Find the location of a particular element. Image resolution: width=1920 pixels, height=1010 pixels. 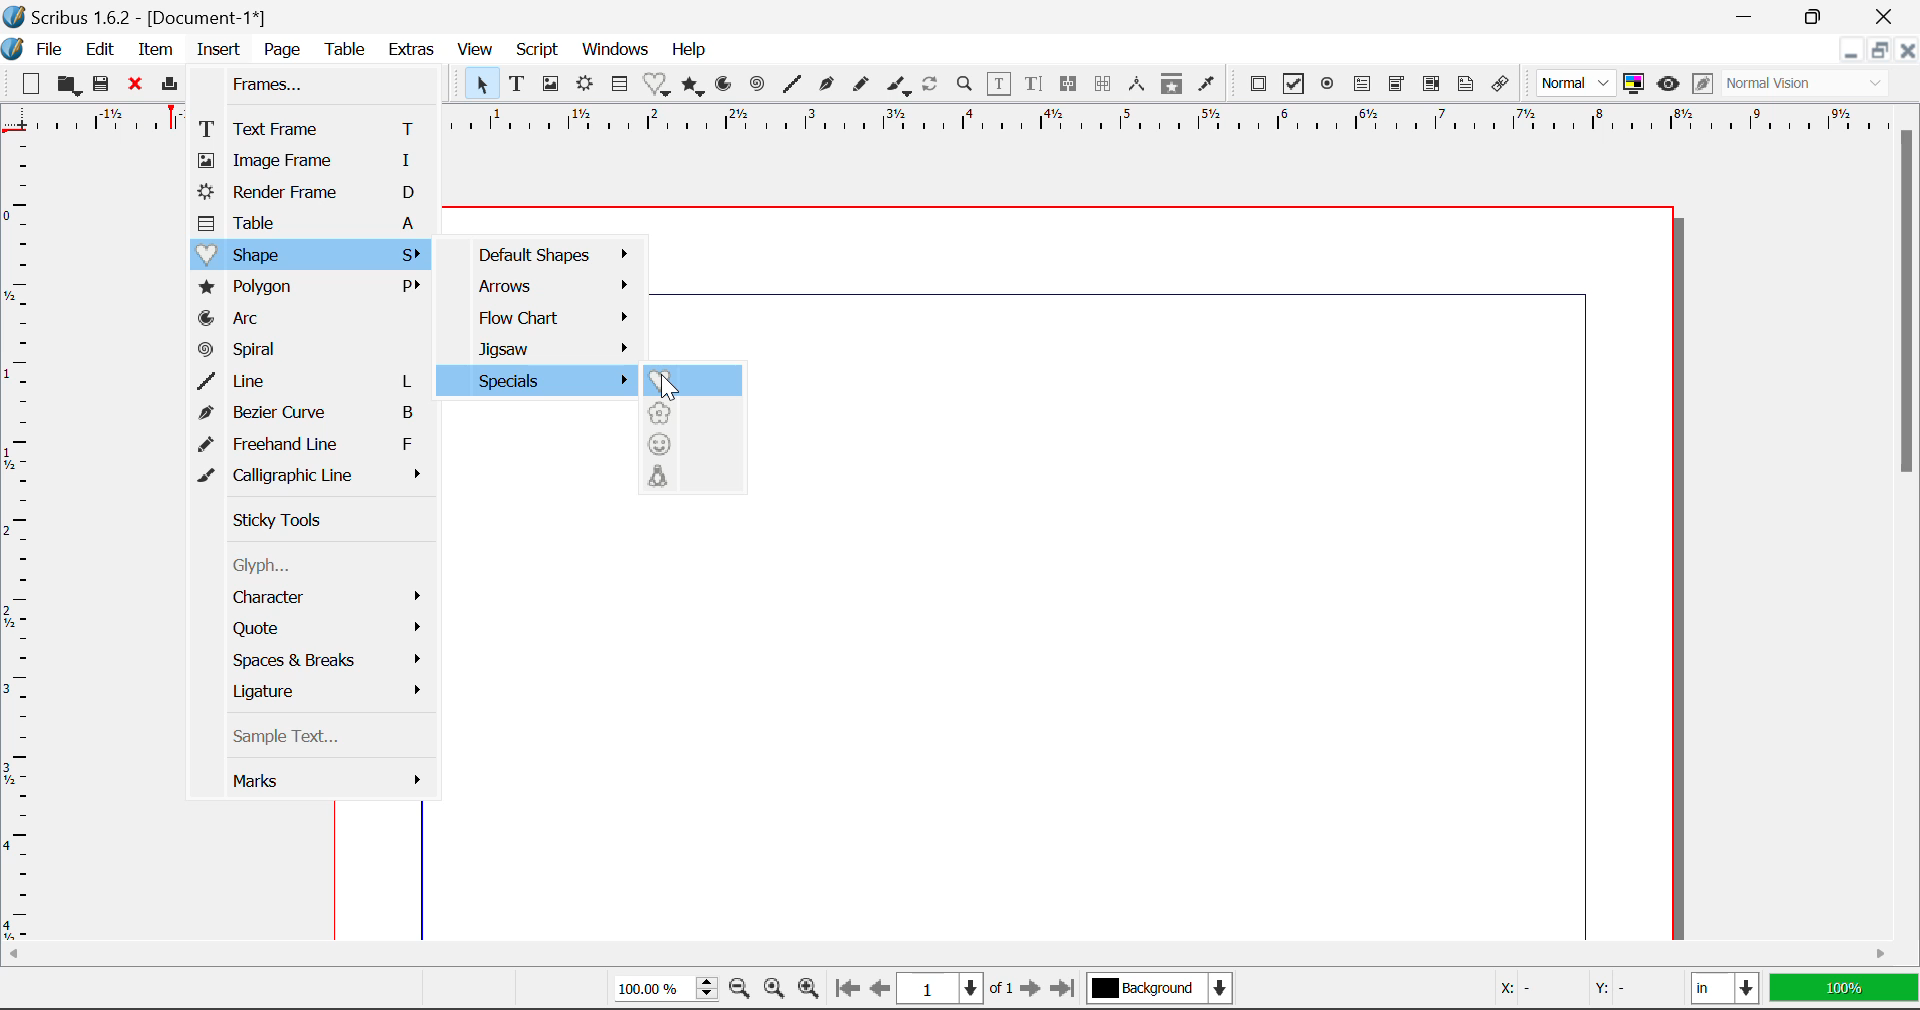

Frames is located at coordinates (306, 85).